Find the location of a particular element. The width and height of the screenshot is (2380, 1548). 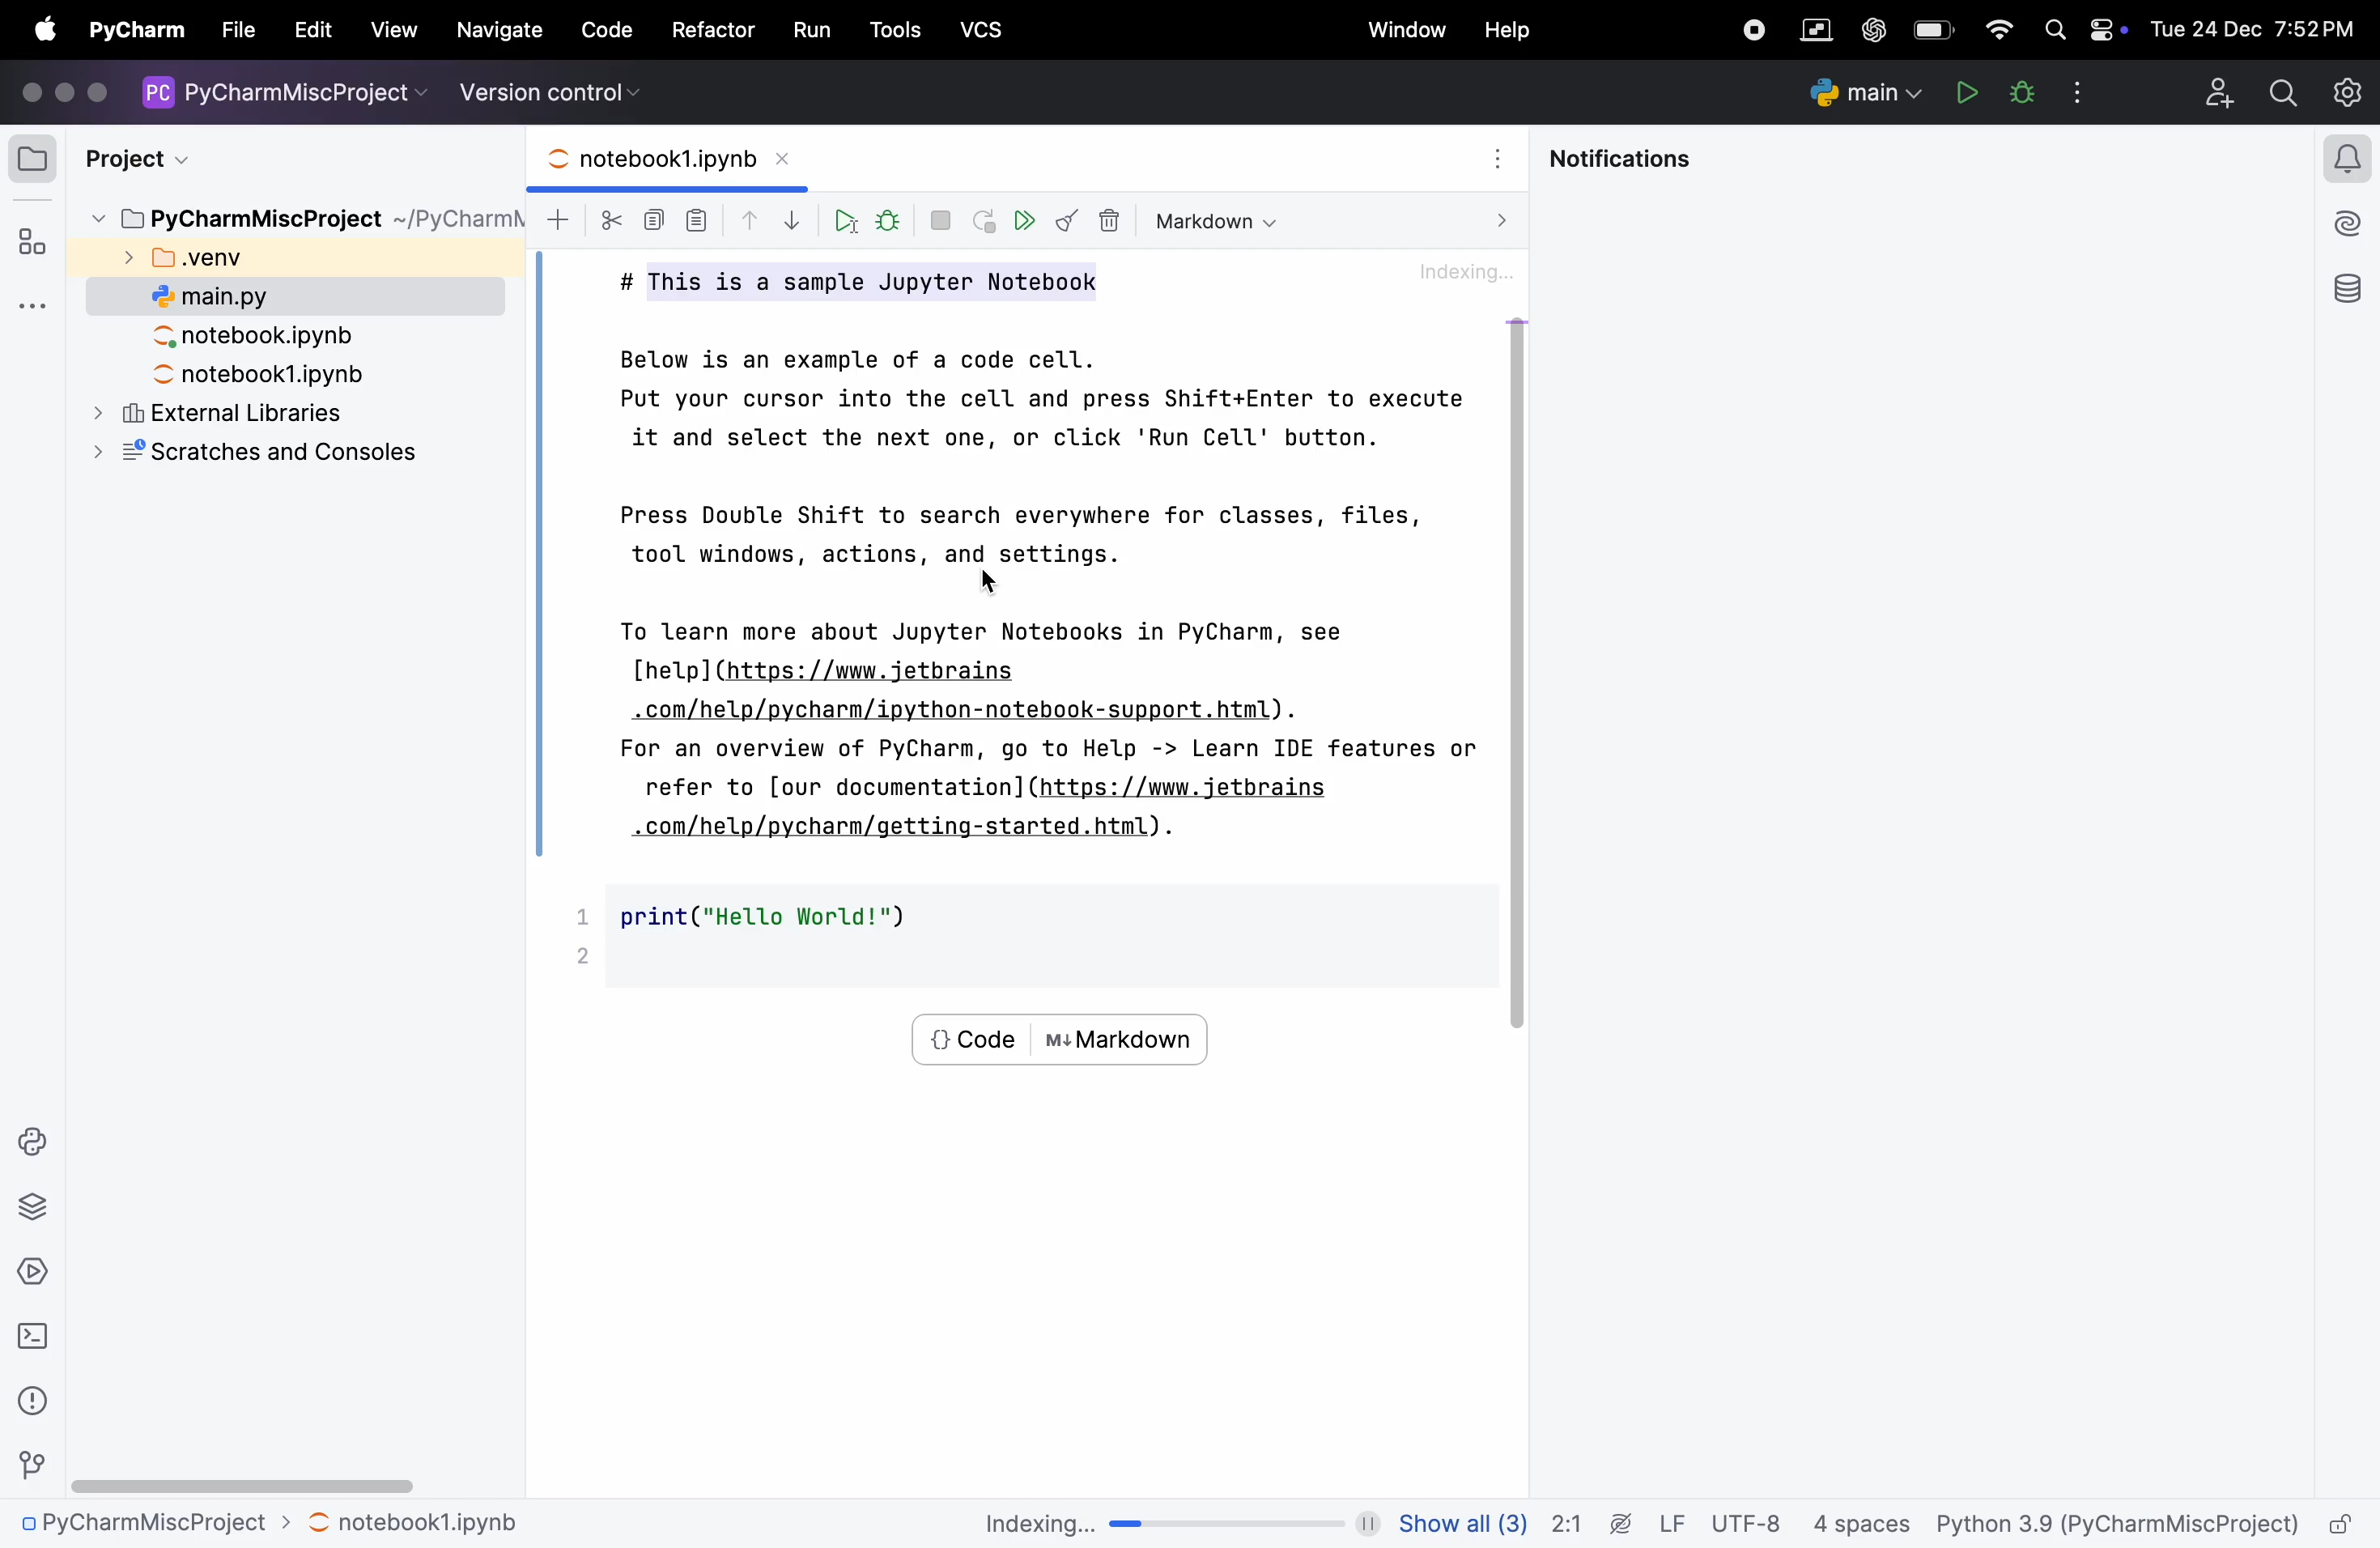

markdown is located at coordinates (1131, 1038).